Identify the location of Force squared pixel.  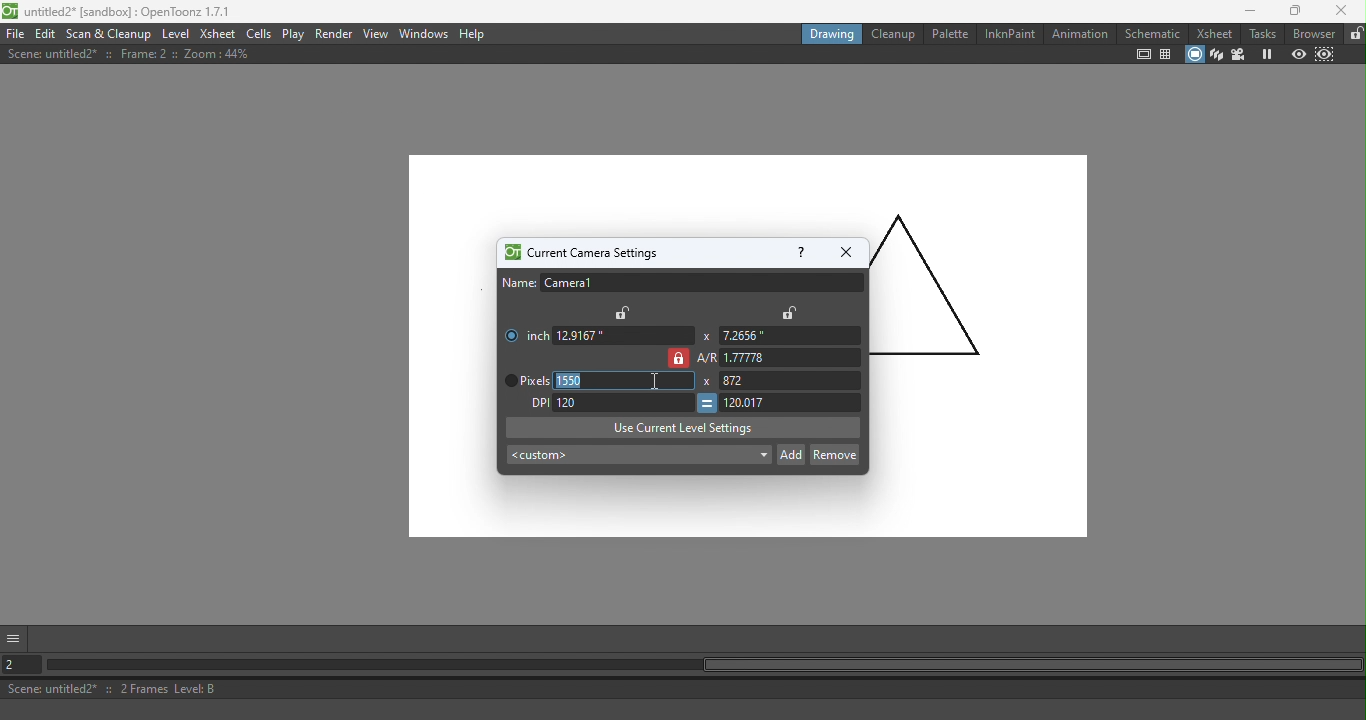
(706, 403).